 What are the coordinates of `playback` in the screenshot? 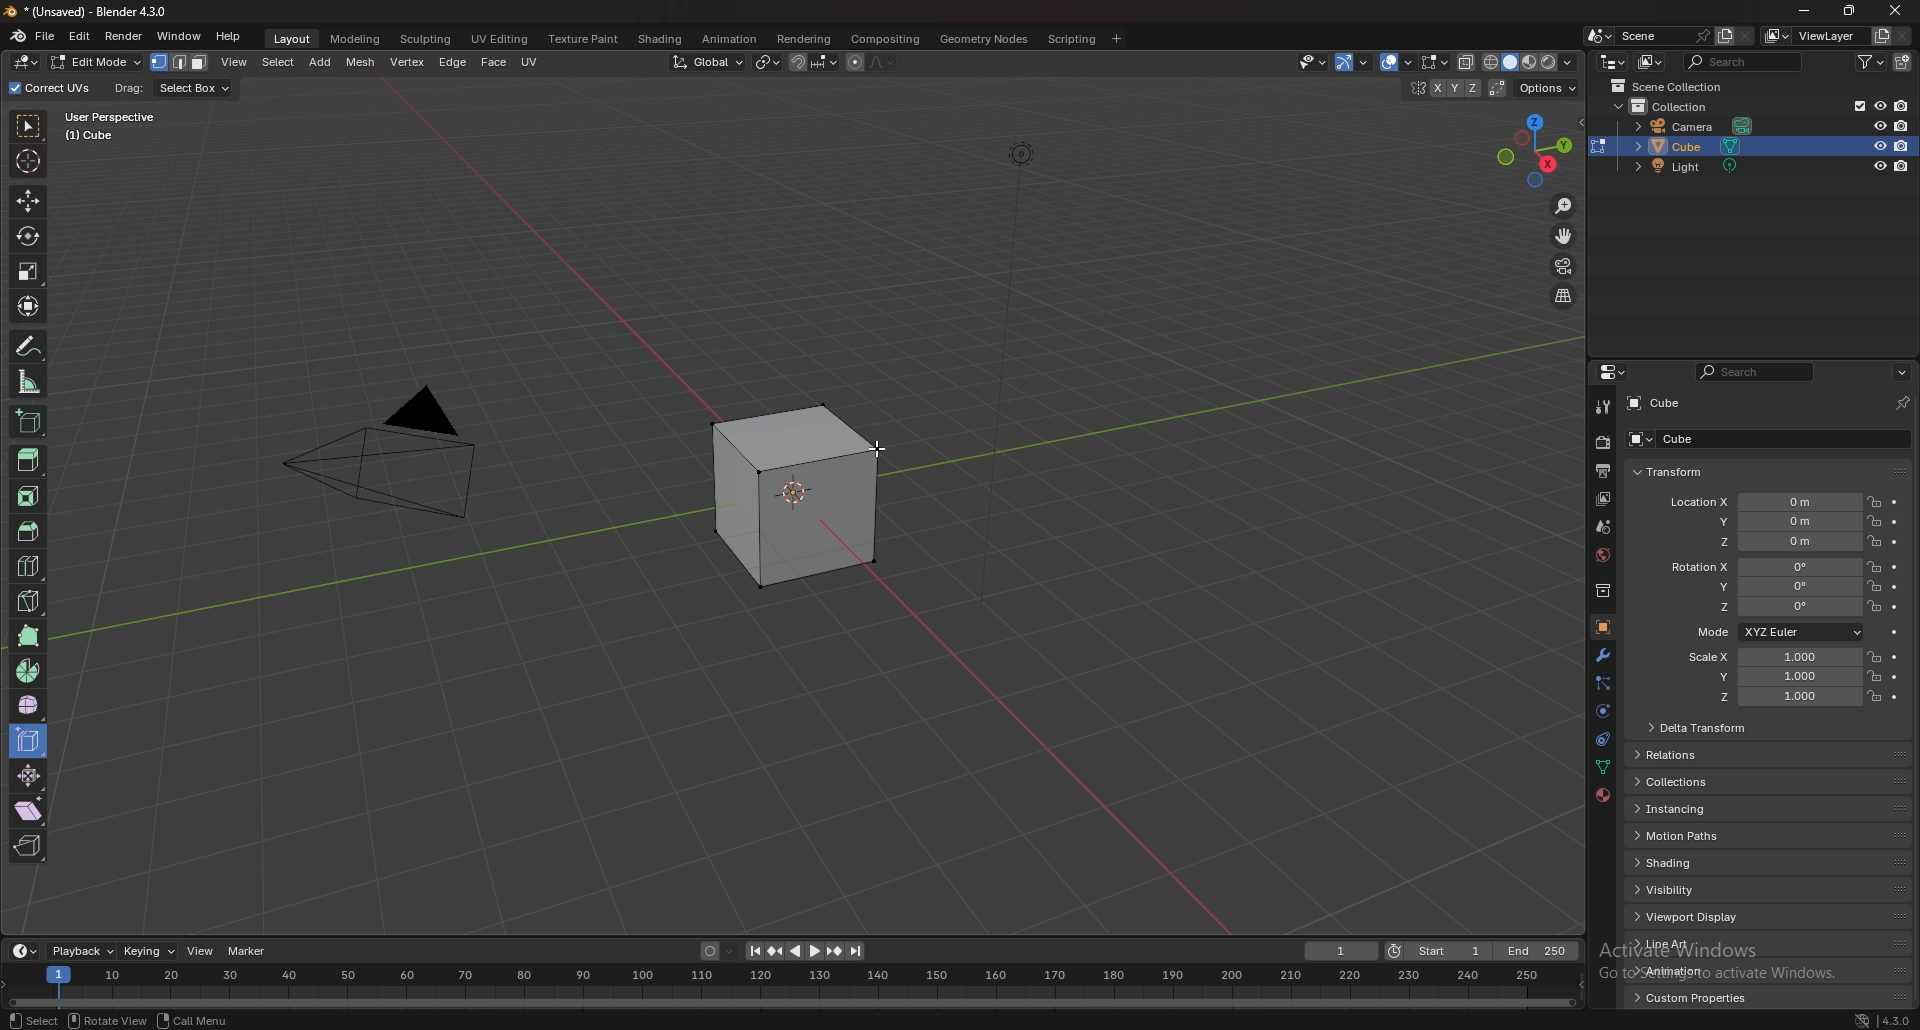 It's located at (84, 951).